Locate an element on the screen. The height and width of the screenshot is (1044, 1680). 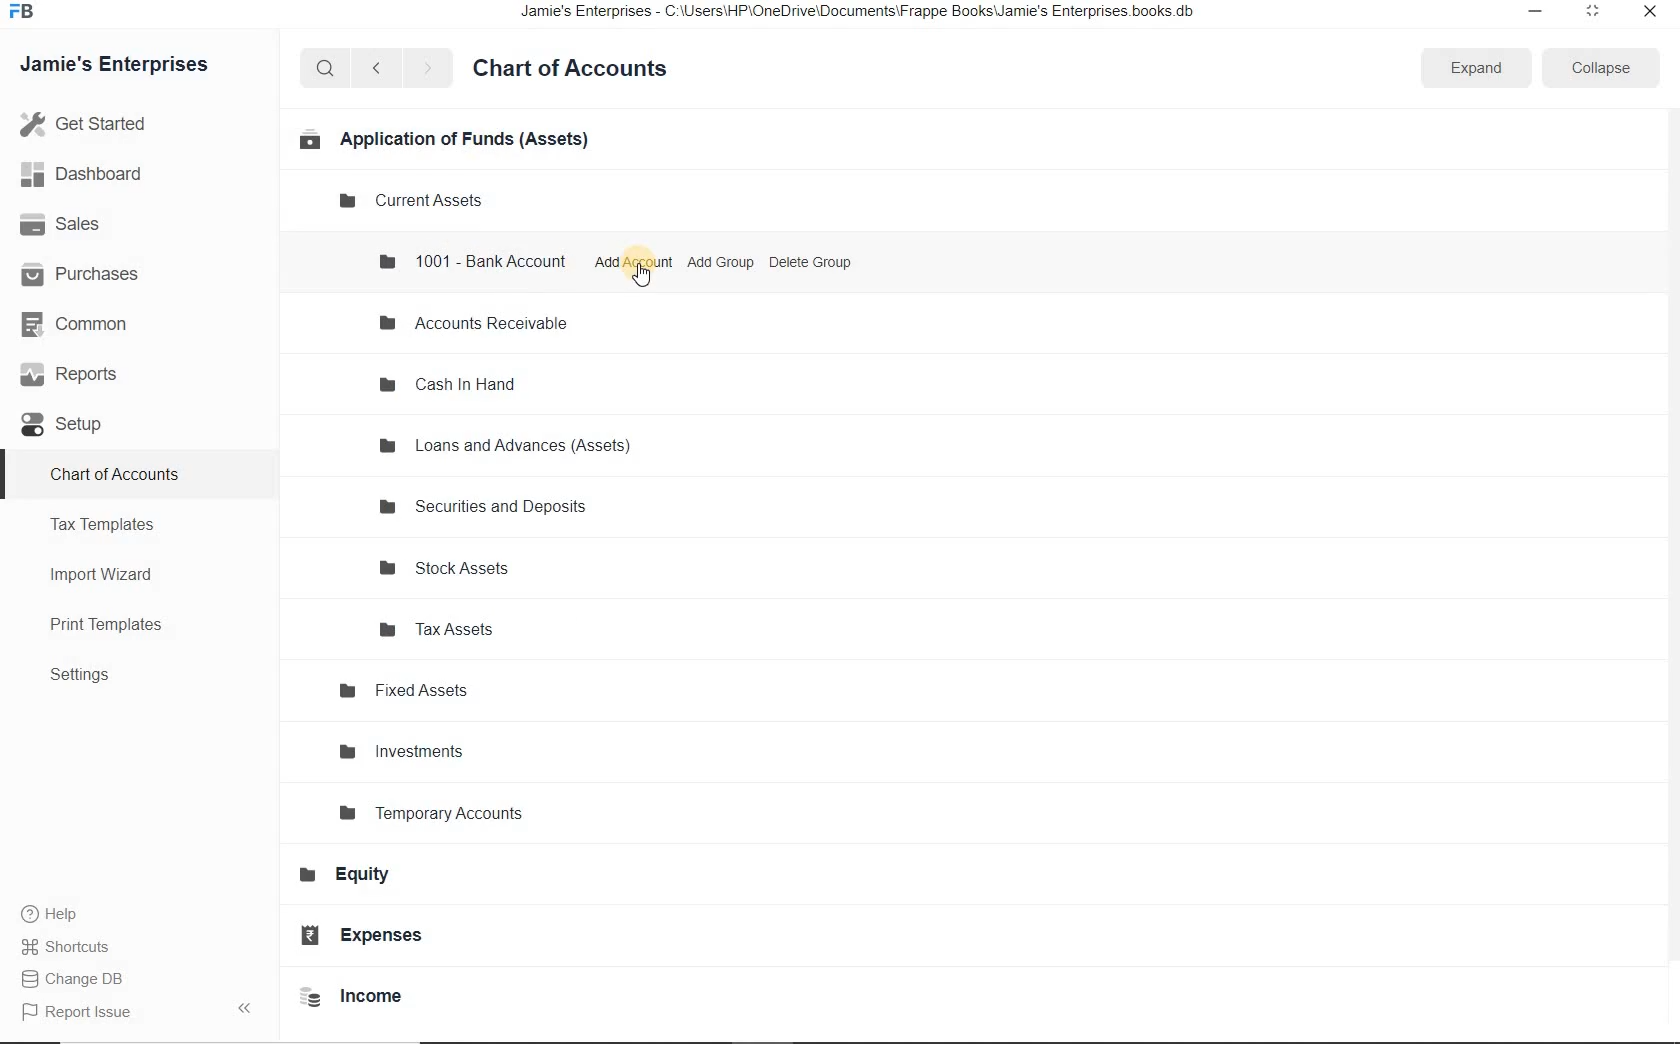
Income is located at coordinates (360, 997).